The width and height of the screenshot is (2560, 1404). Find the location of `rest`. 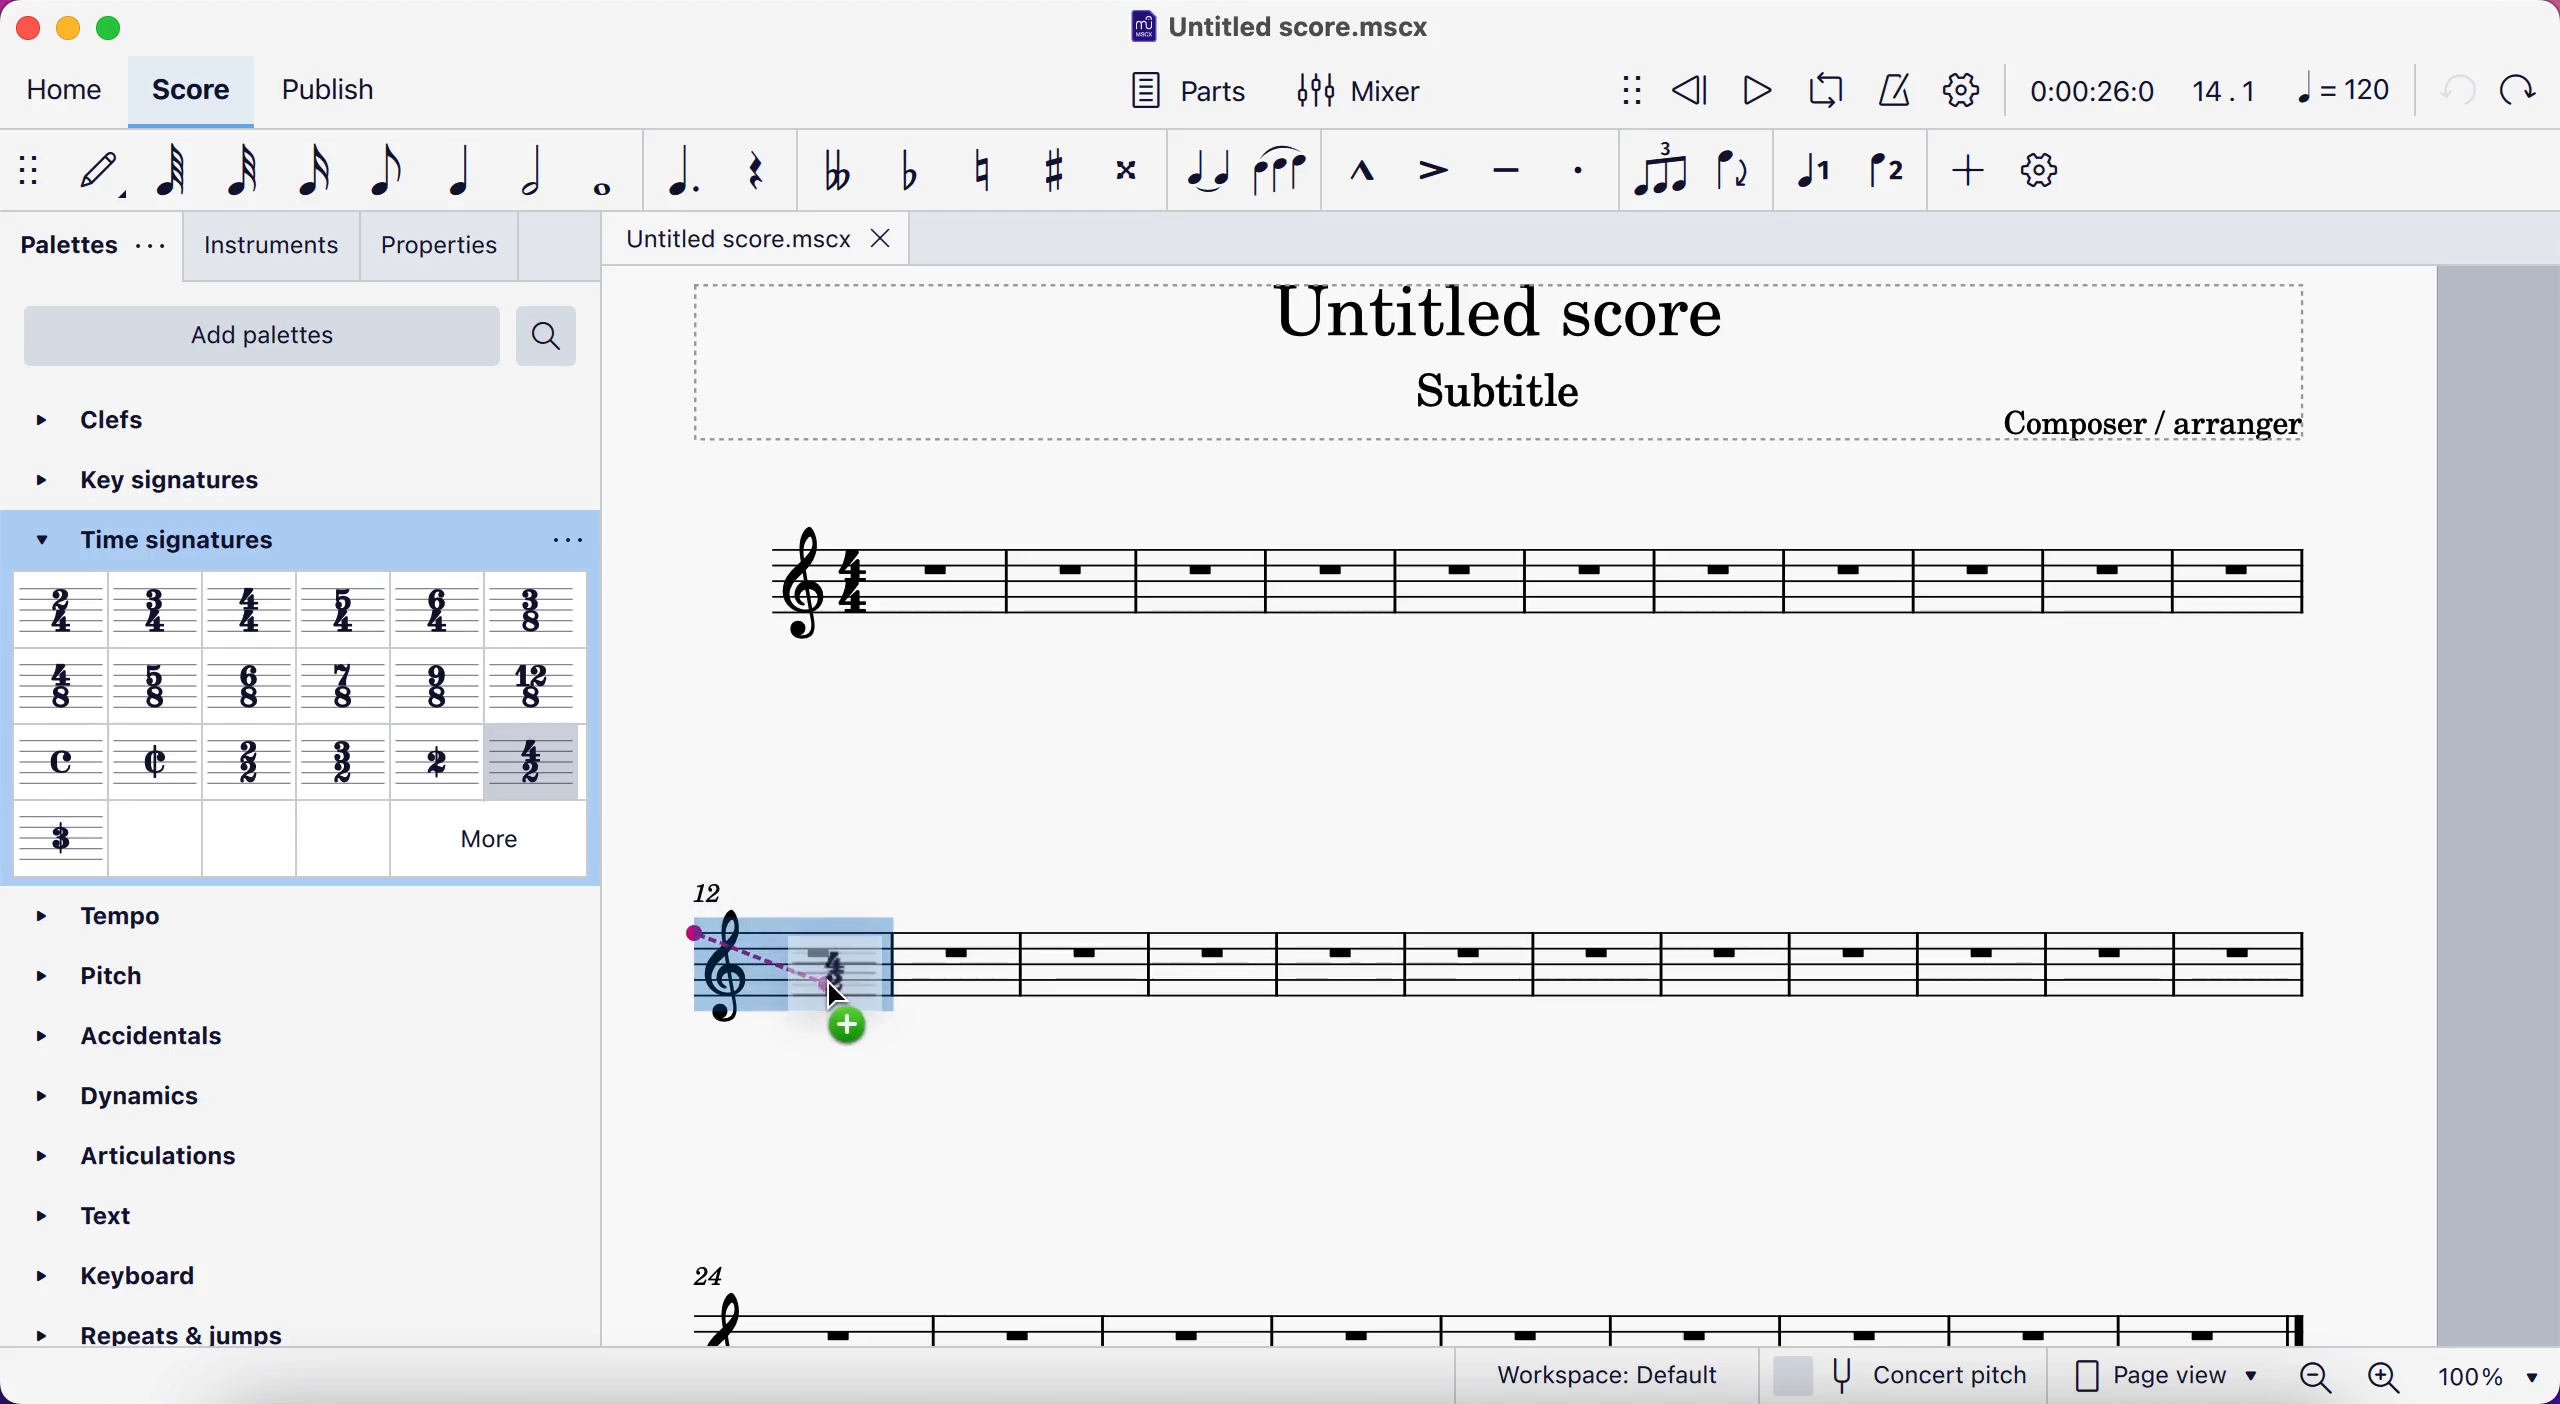

rest is located at coordinates (755, 170).